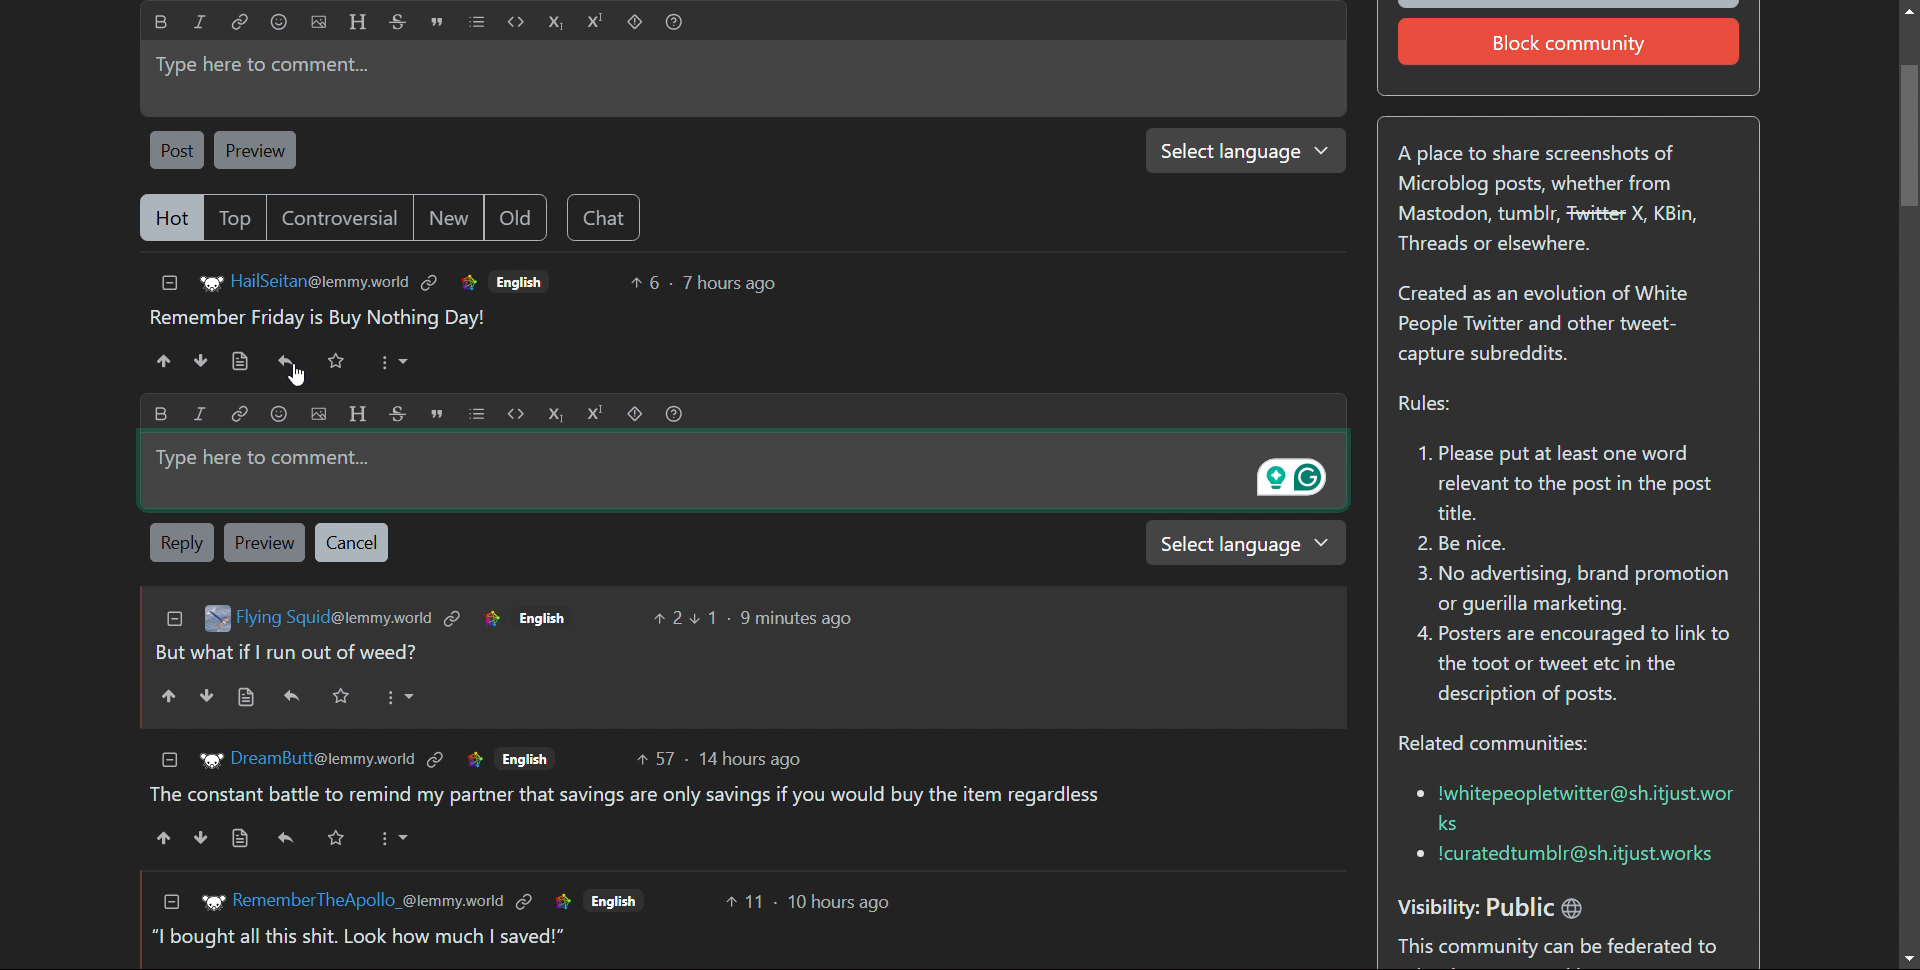 The height and width of the screenshot is (970, 1920). I want to click on language, so click(541, 618).